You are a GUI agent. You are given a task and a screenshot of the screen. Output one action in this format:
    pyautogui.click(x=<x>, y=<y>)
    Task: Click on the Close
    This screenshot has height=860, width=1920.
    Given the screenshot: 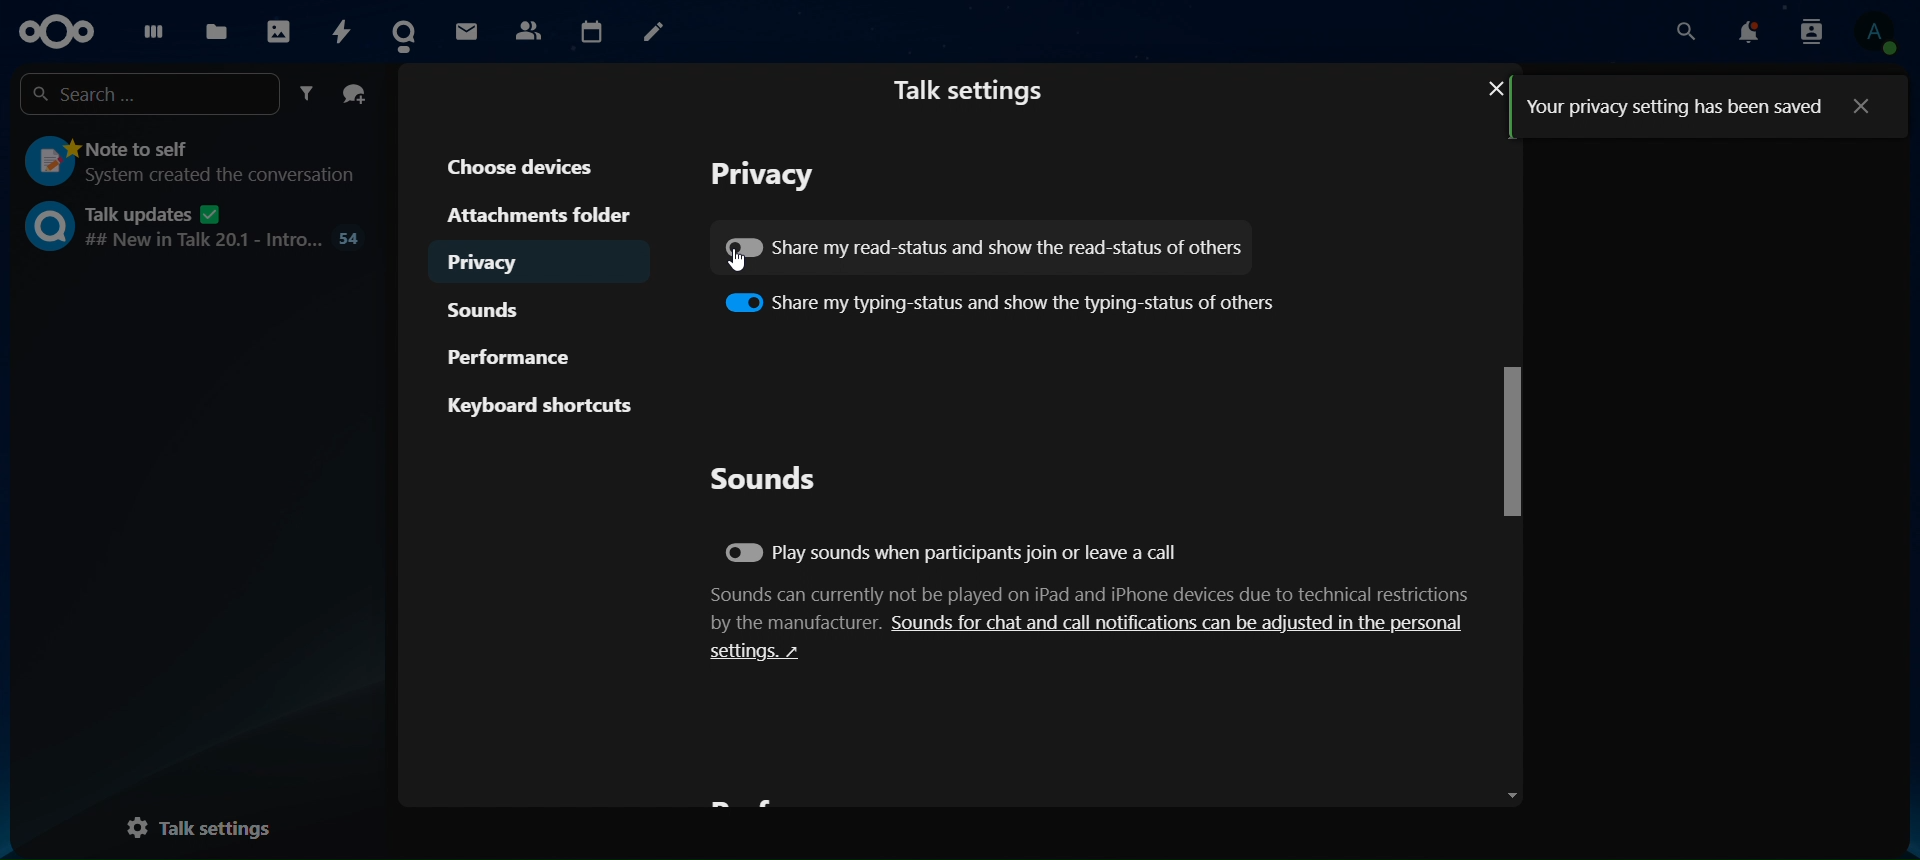 What is the action you would take?
    pyautogui.click(x=1487, y=88)
    